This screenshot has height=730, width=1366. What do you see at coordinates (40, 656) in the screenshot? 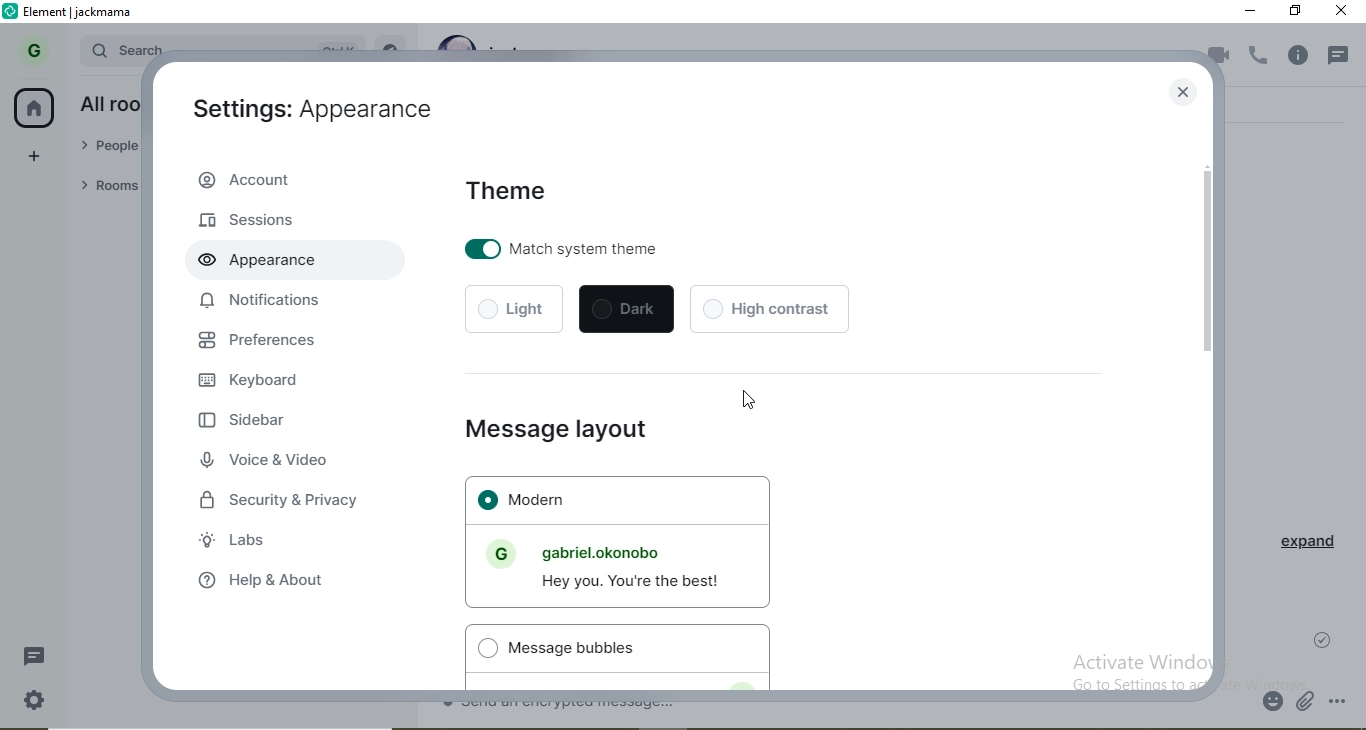
I see `message` at bounding box center [40, 656].